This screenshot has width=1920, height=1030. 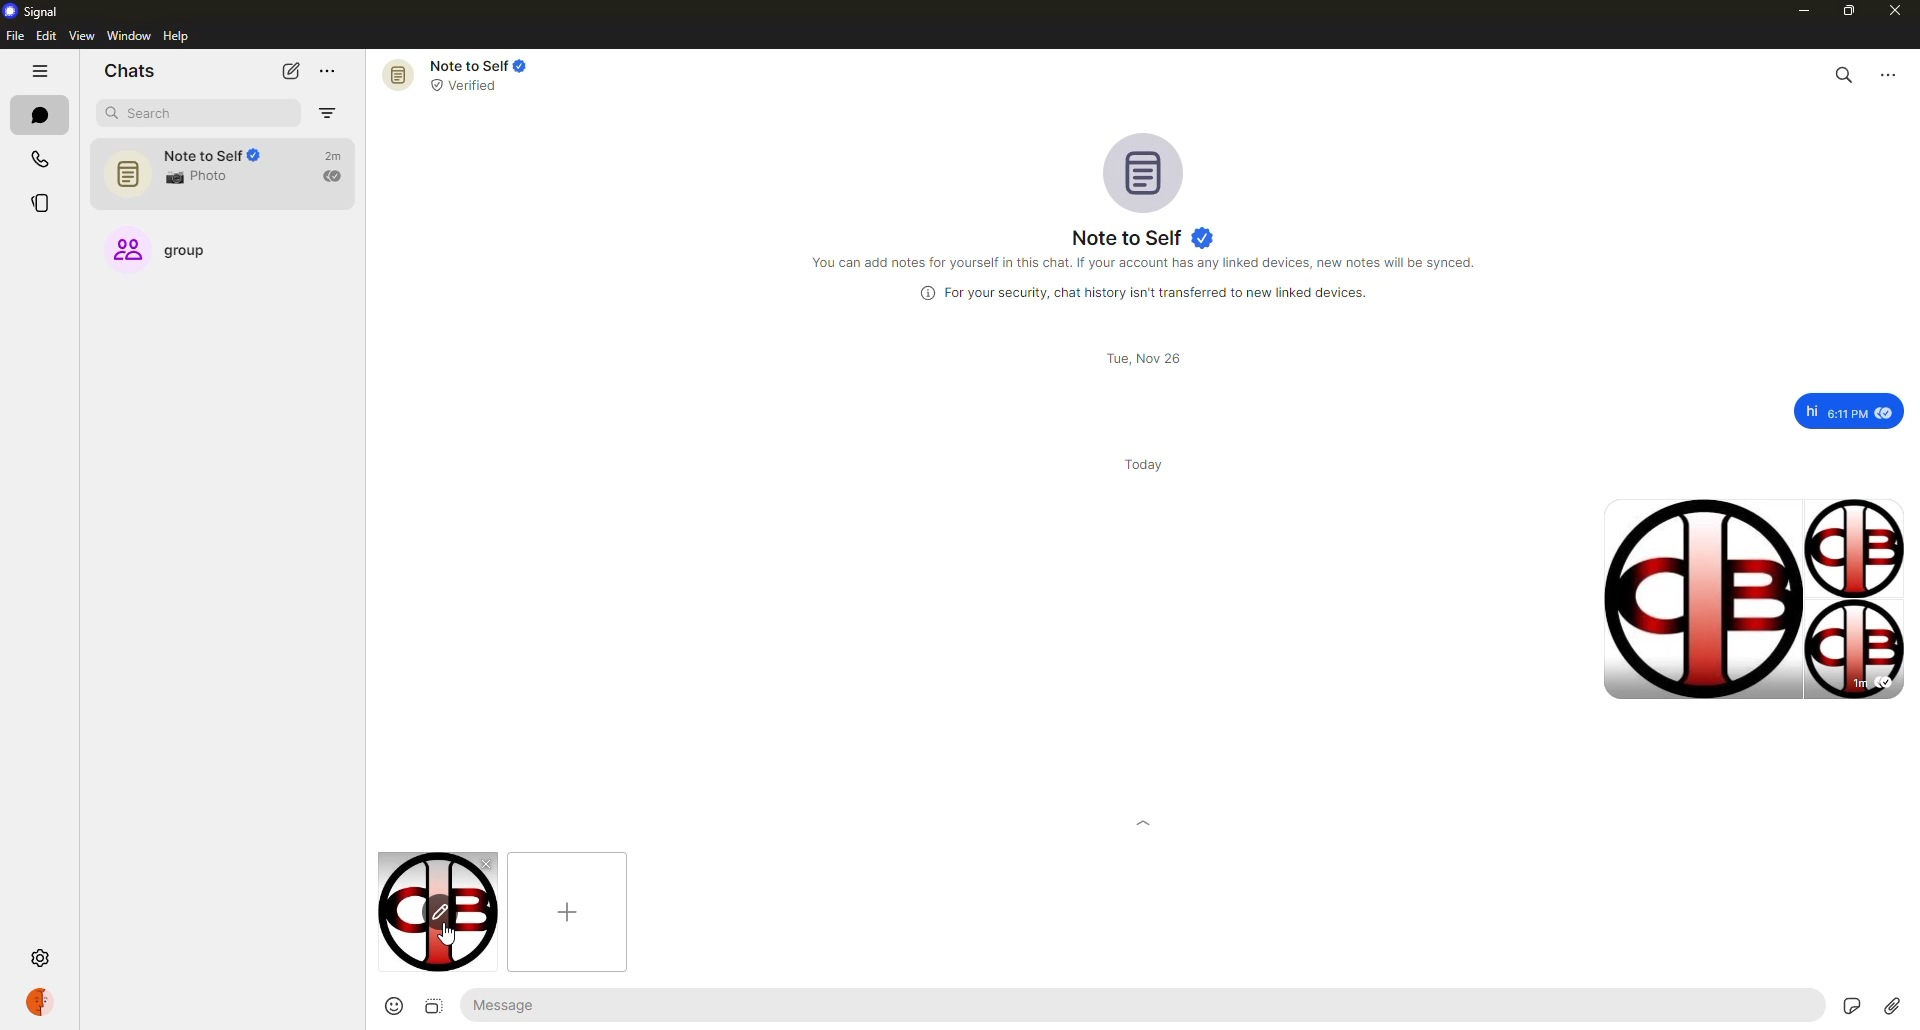 What do you see at coordinates (391, 1006) in the screenshot?
I see `emoji` at bounding box center [391, 1006].